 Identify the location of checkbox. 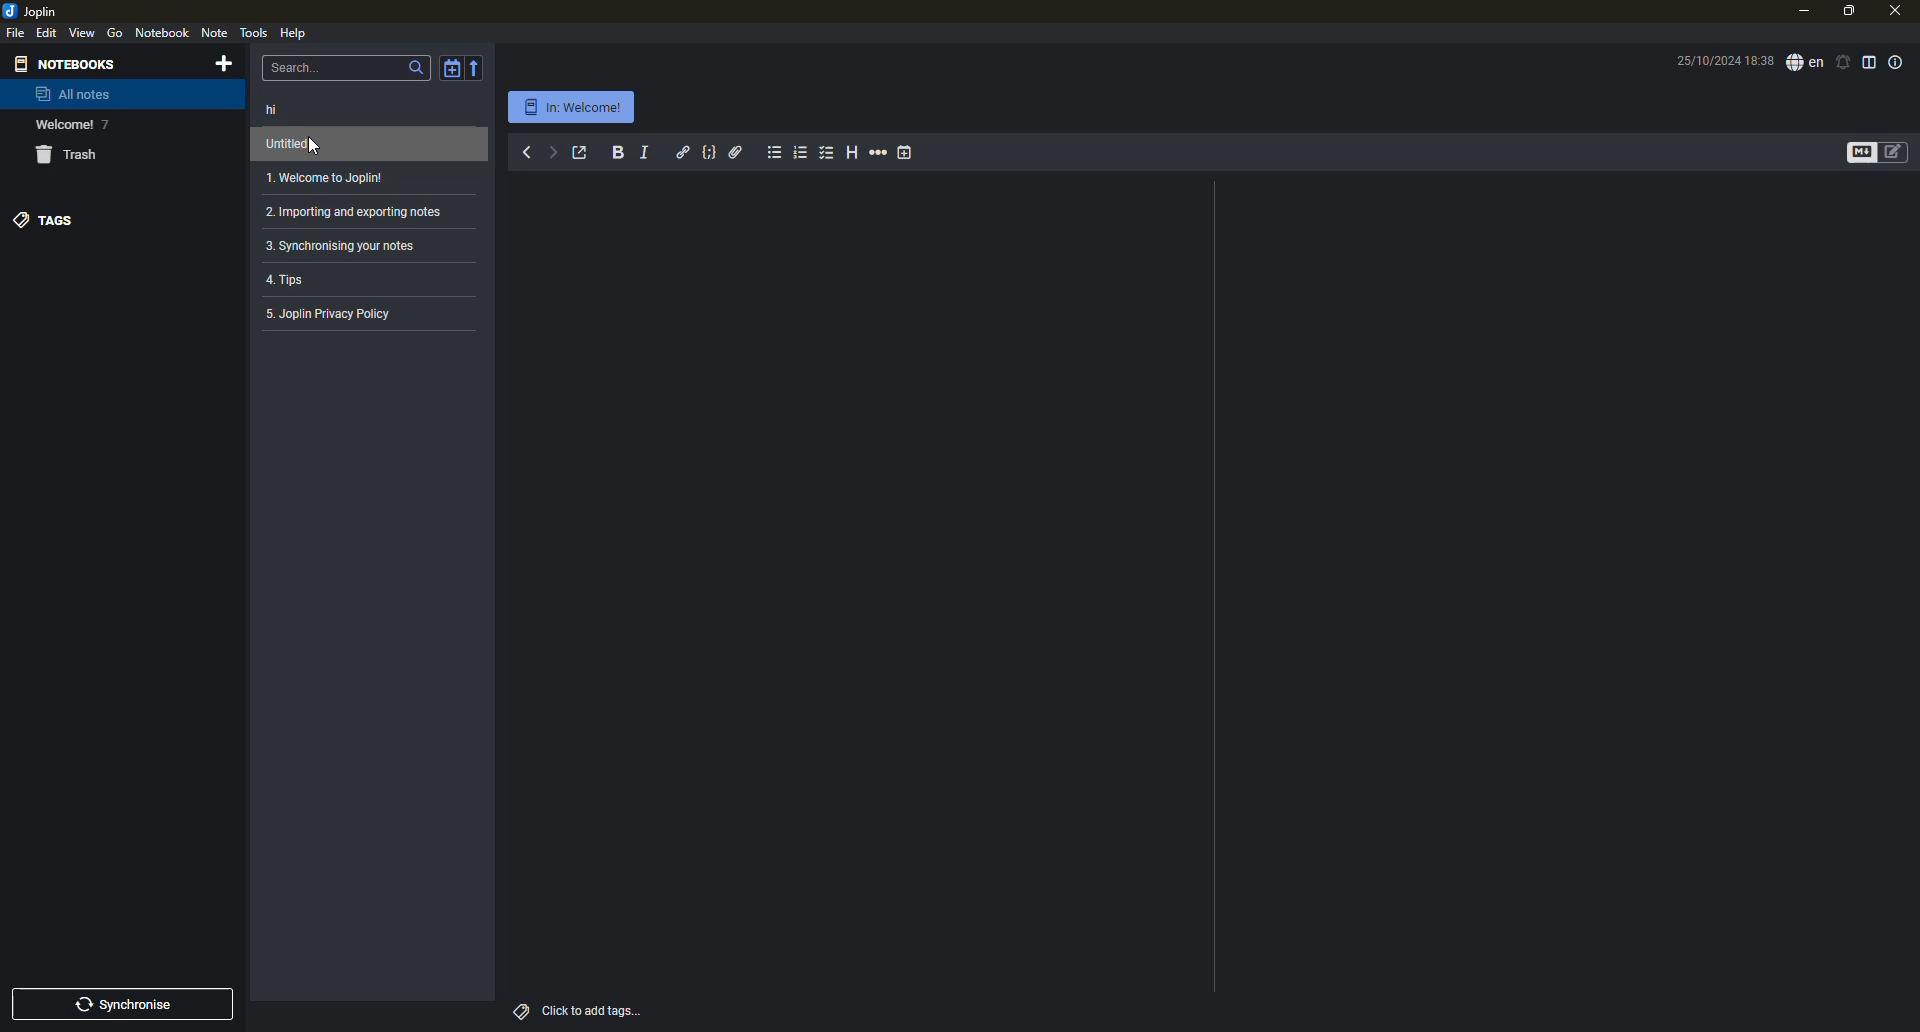
(827, 153).